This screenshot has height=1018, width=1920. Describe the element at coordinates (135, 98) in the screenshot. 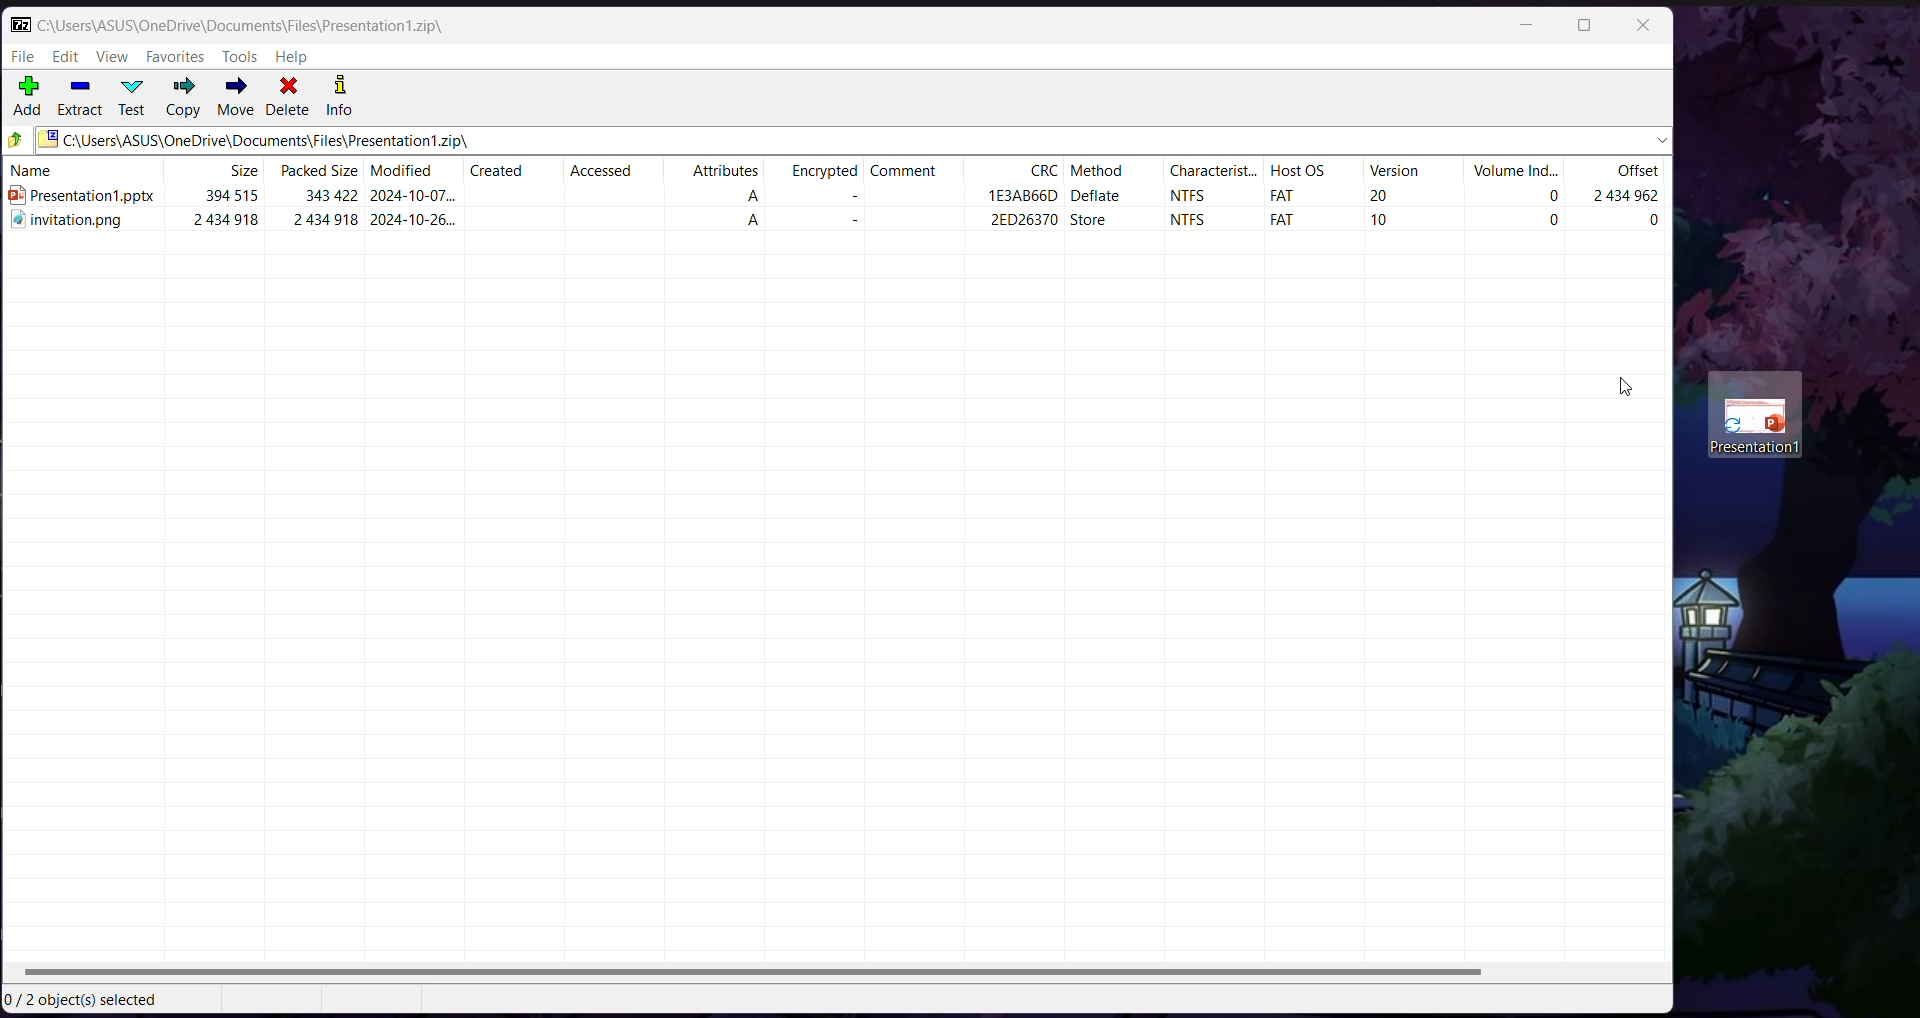

I see `Test` at that location.